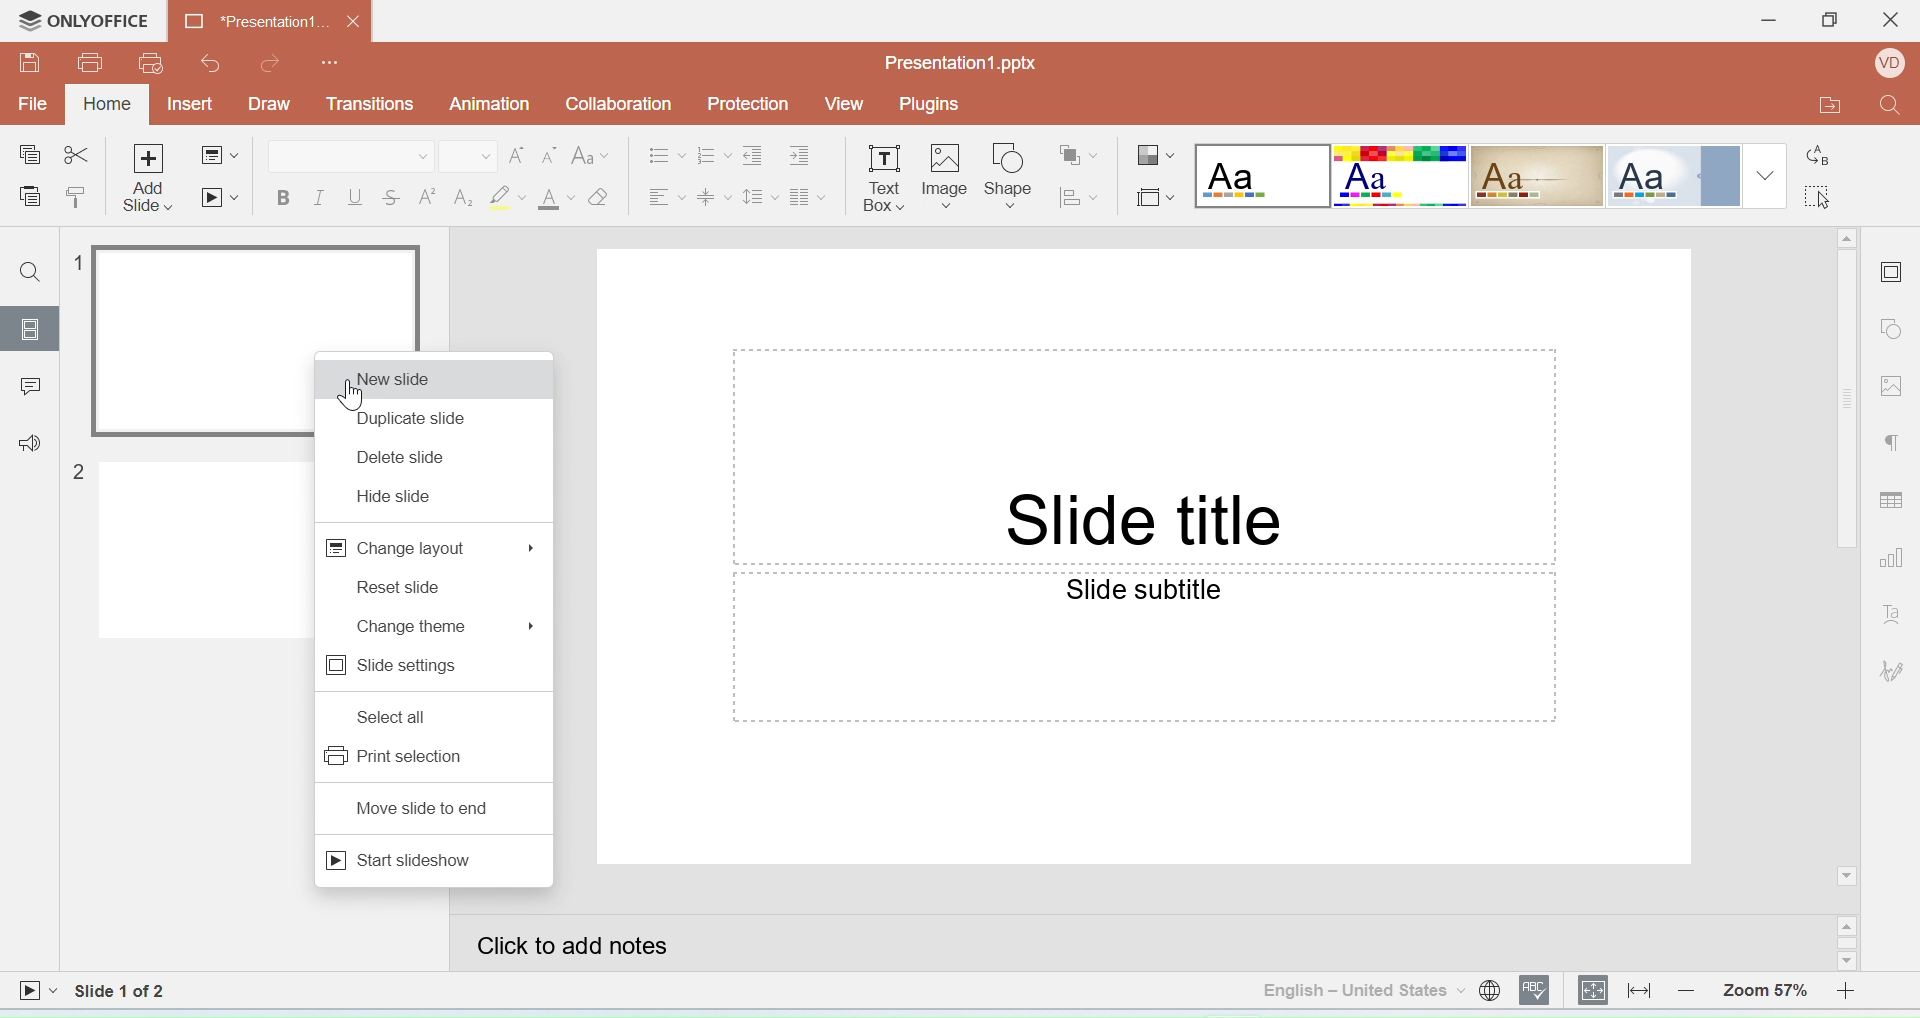 This screenshot has height=1018, width=1920. Describe the element at coordinates (1820, 148) in the screenshot. I see `Replace` at that location.